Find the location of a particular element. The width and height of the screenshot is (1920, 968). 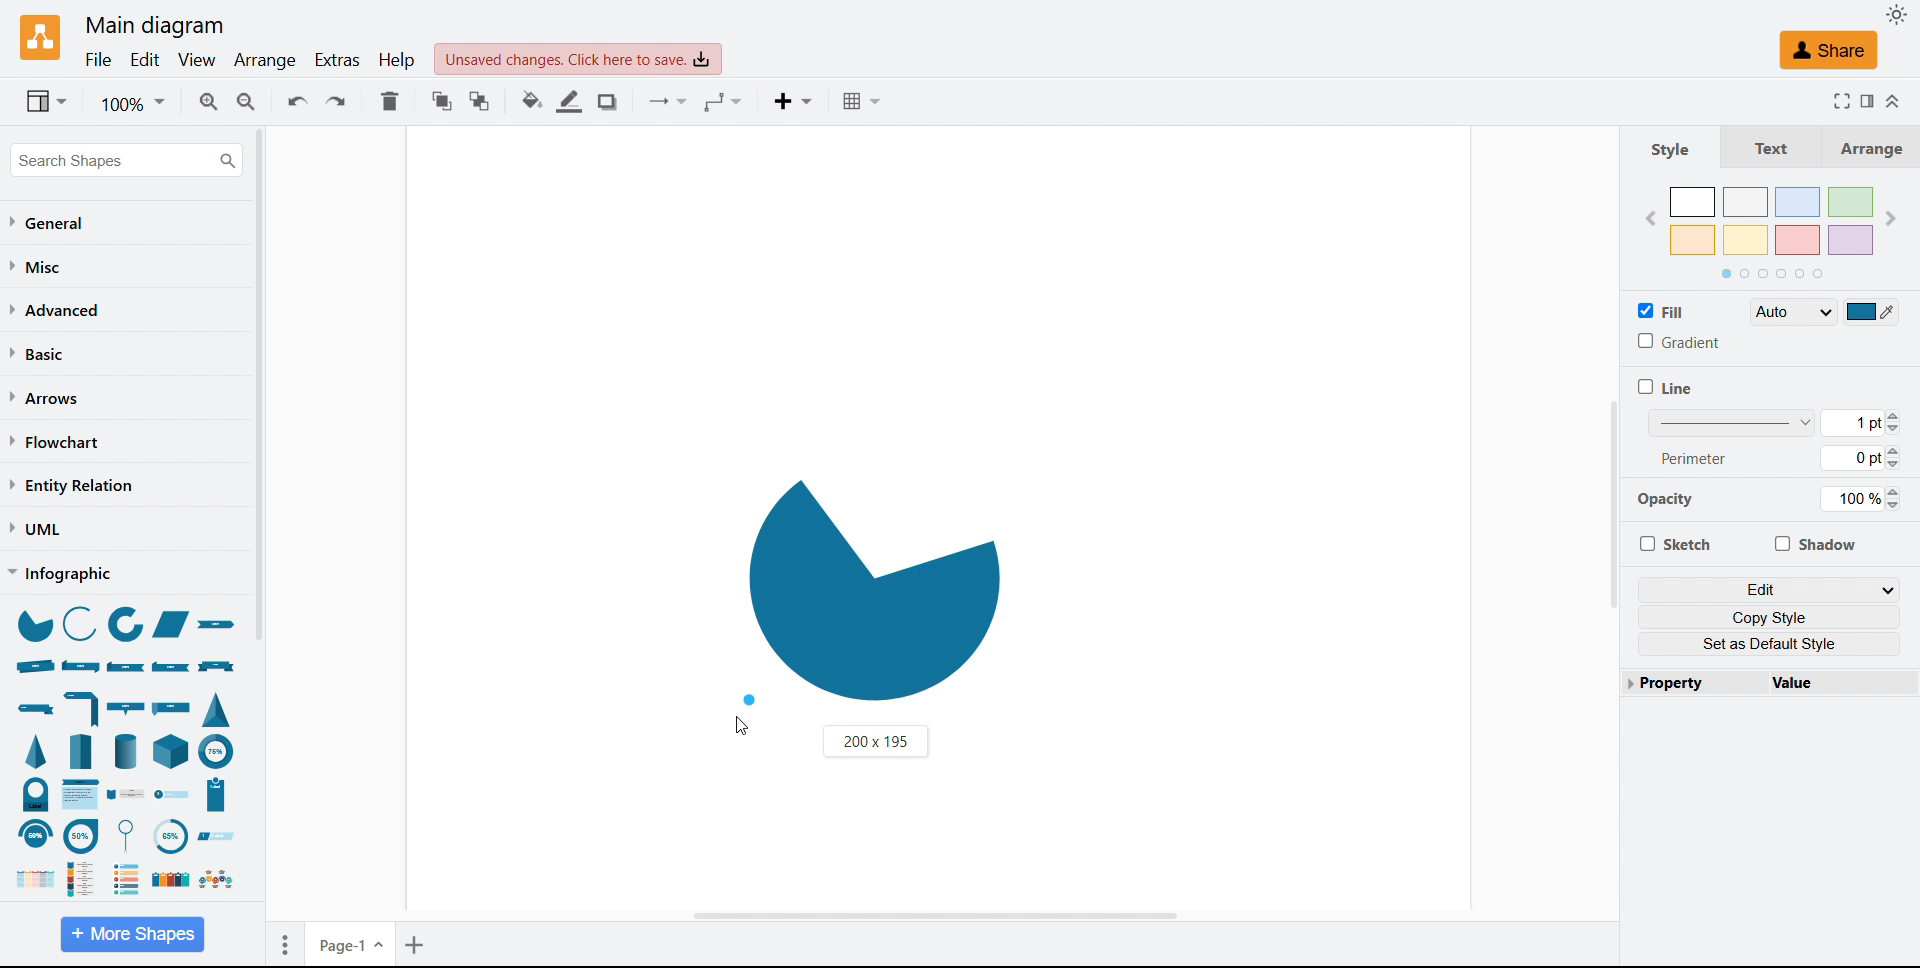

Undo  is located at coordinates (298, 100).